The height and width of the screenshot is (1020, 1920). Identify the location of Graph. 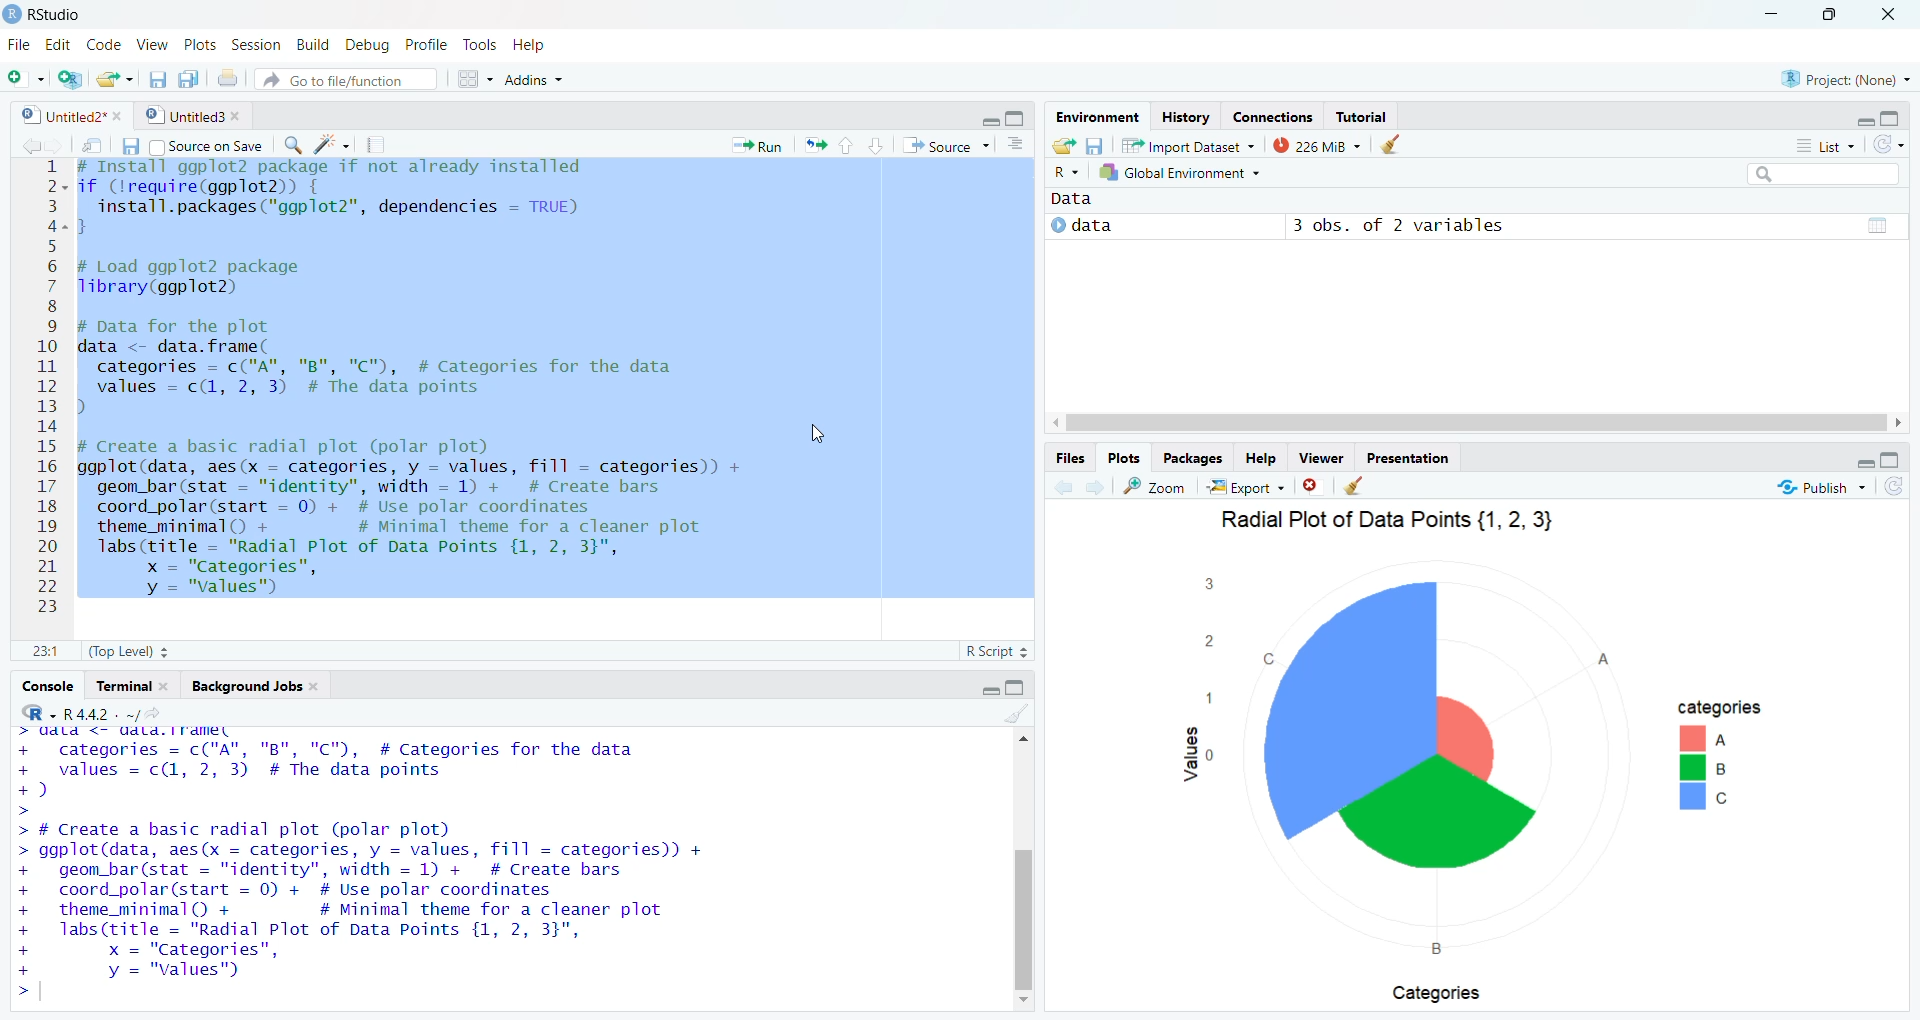
(1488, 788).